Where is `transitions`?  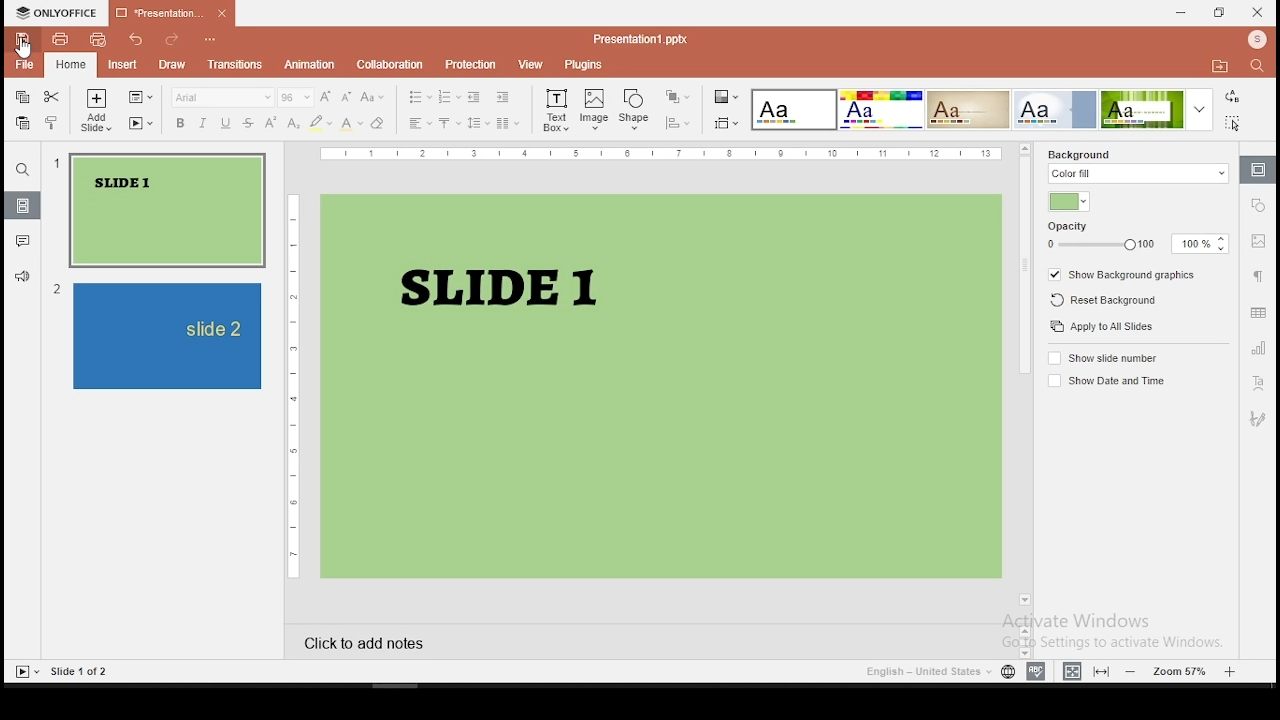 transitions is located at coordinates (236, 64).